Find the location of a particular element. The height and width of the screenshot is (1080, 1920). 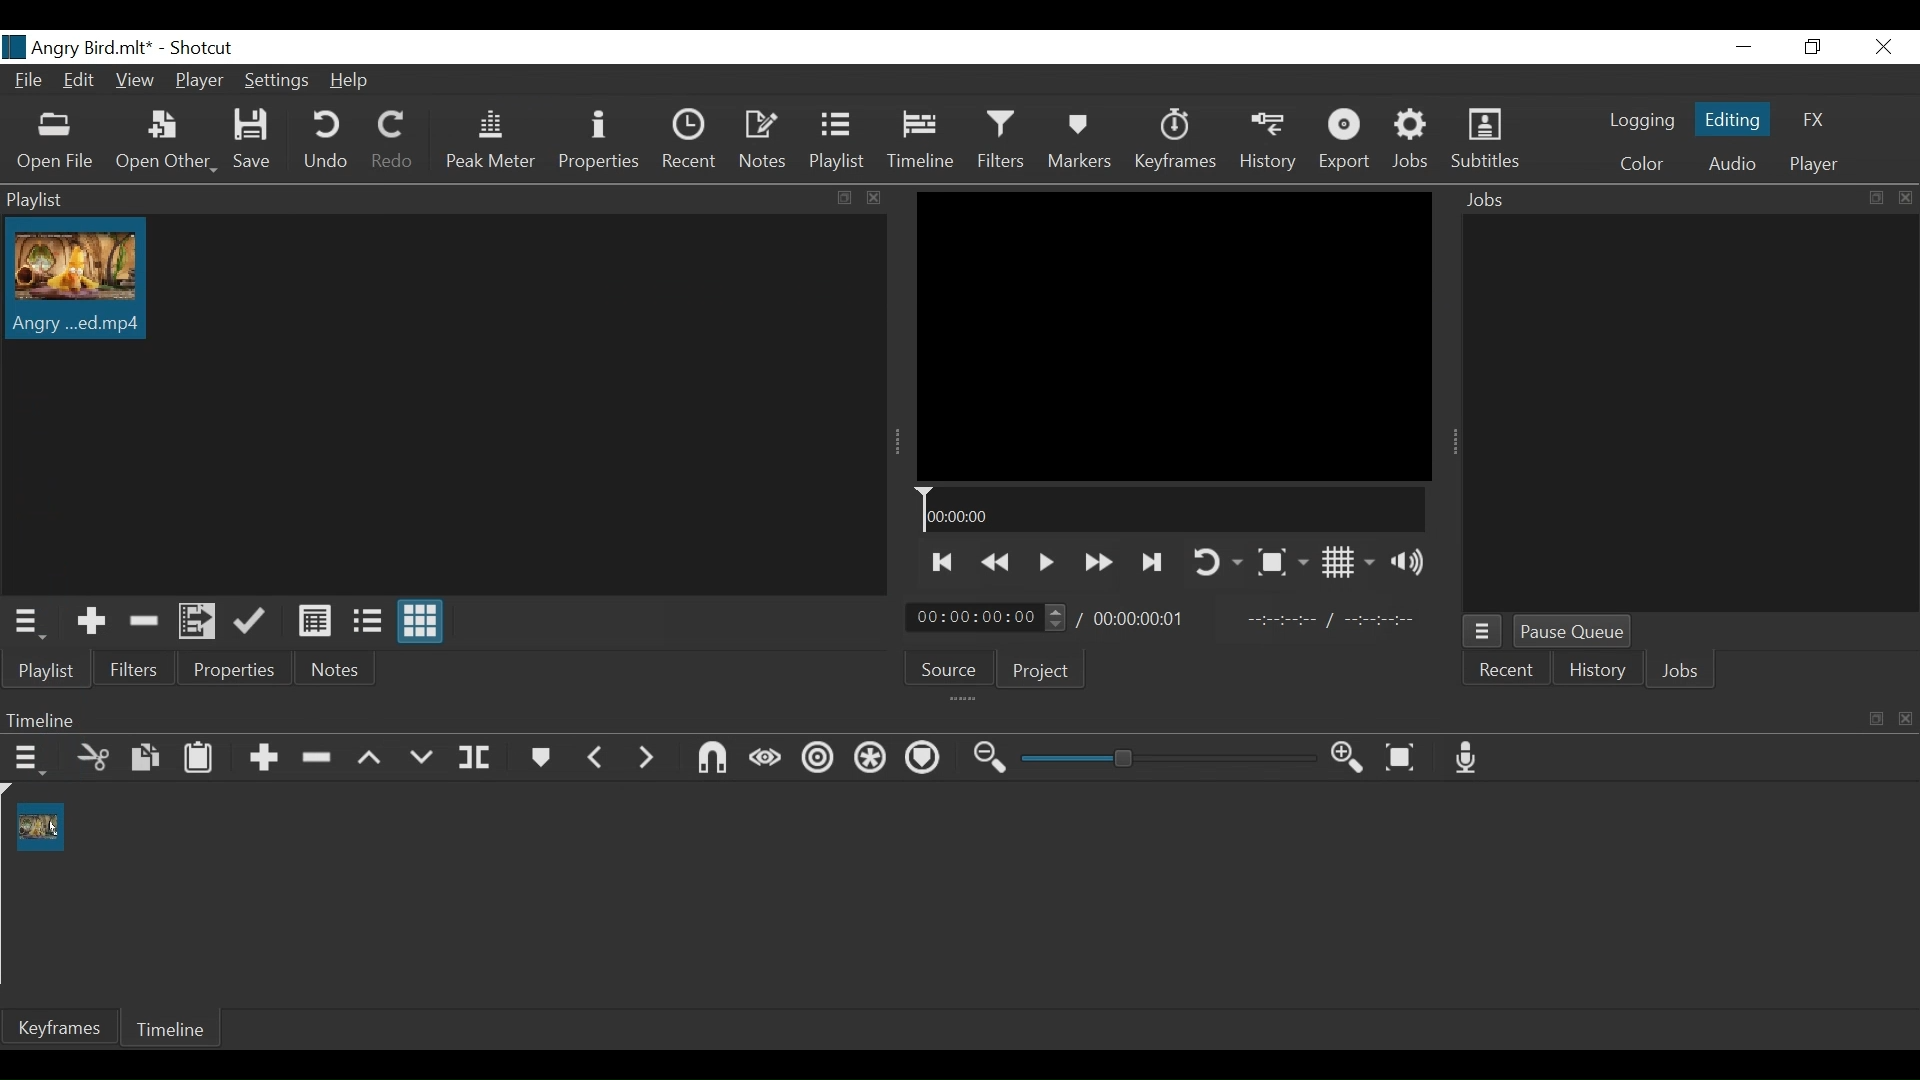

Open Other is located at coordinates (164, 143).